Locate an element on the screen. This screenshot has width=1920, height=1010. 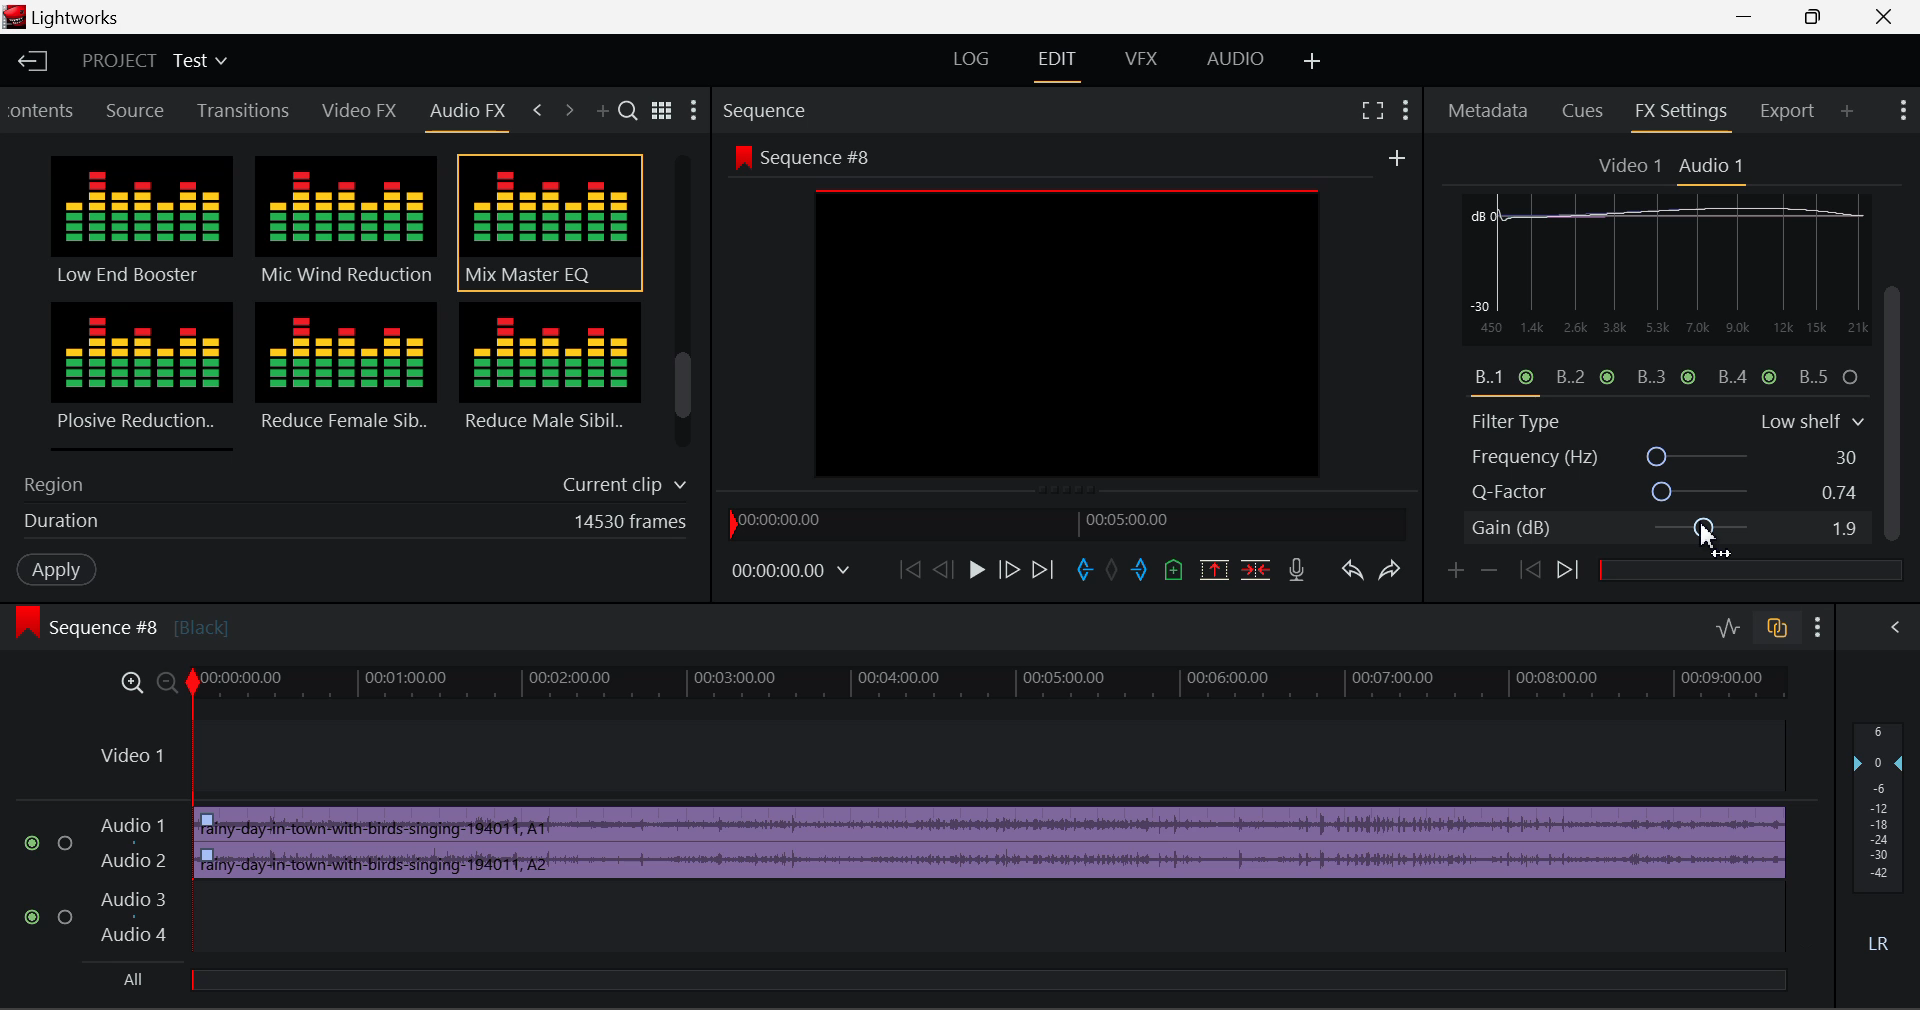
Frequency (Hz) is located at coordinates (1668, 457).